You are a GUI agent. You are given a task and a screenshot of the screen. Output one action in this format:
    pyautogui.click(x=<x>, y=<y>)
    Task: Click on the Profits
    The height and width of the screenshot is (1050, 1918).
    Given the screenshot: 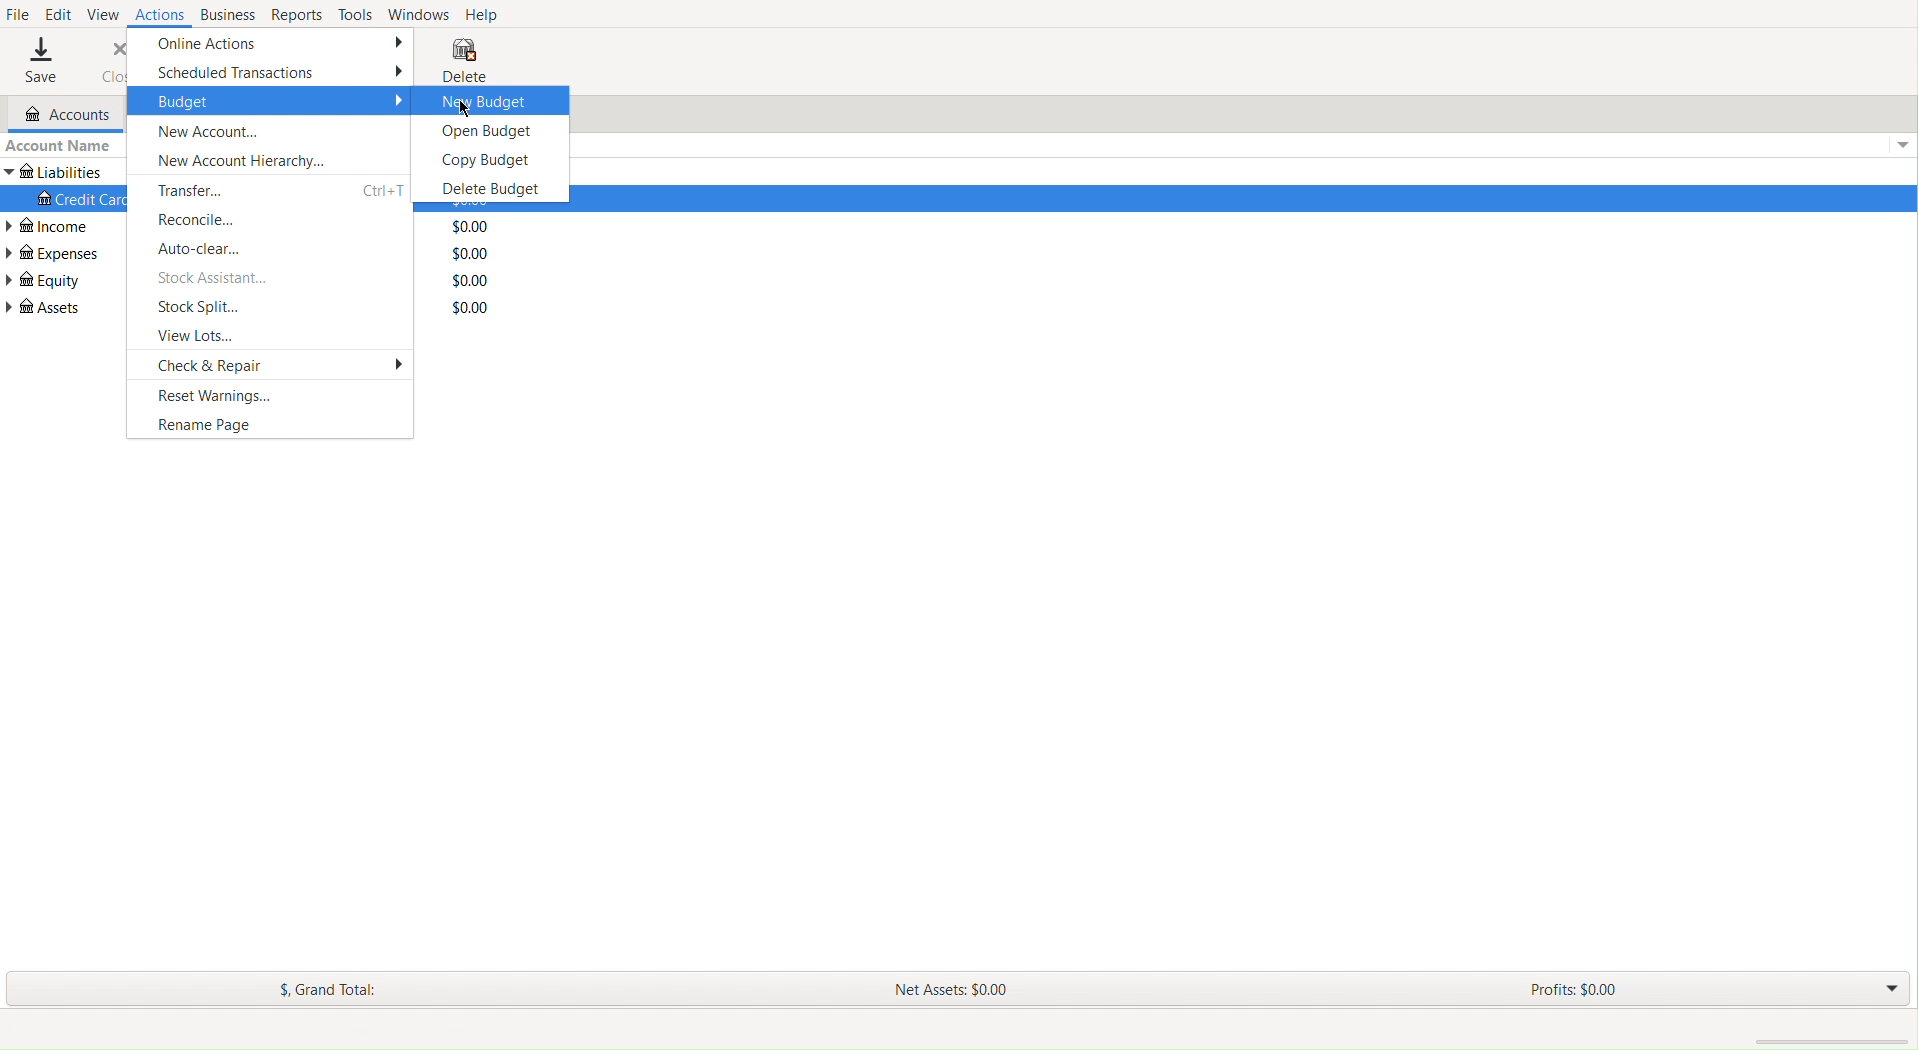 What is the action you would take?
    pyautogui.click(x=1573, y=988)
    